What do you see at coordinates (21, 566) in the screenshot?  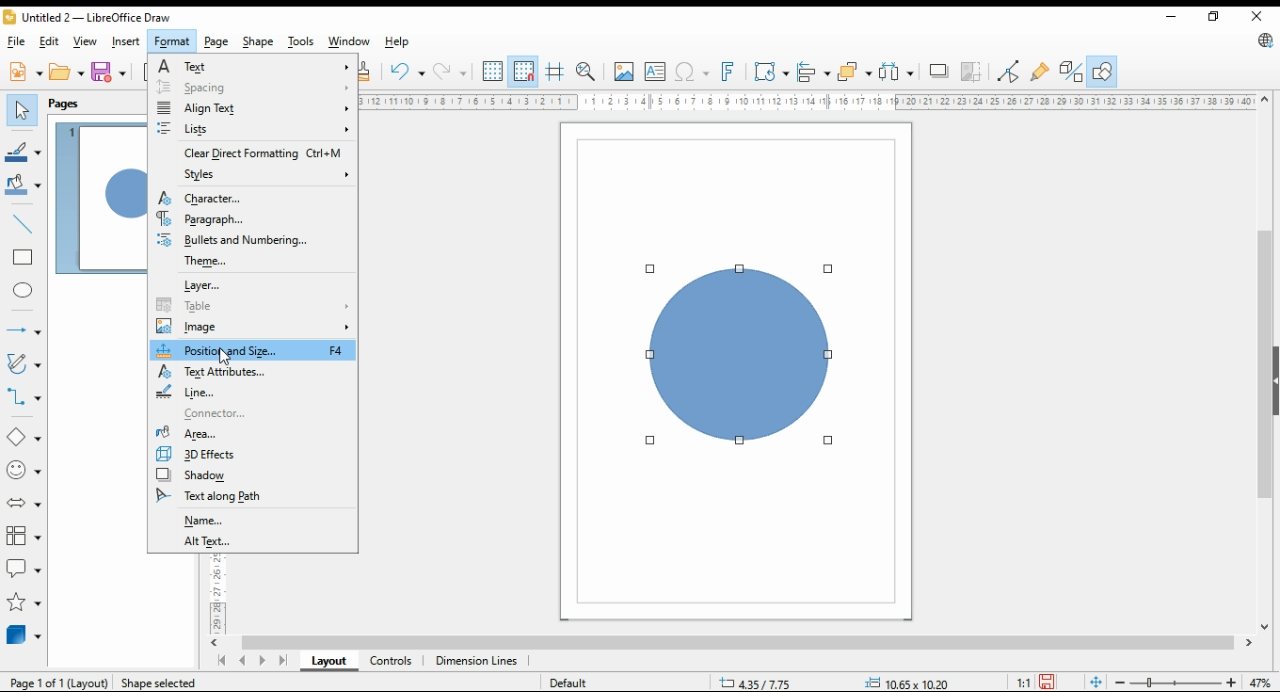 I see `callout shapes` at bounding box center [21, 566].